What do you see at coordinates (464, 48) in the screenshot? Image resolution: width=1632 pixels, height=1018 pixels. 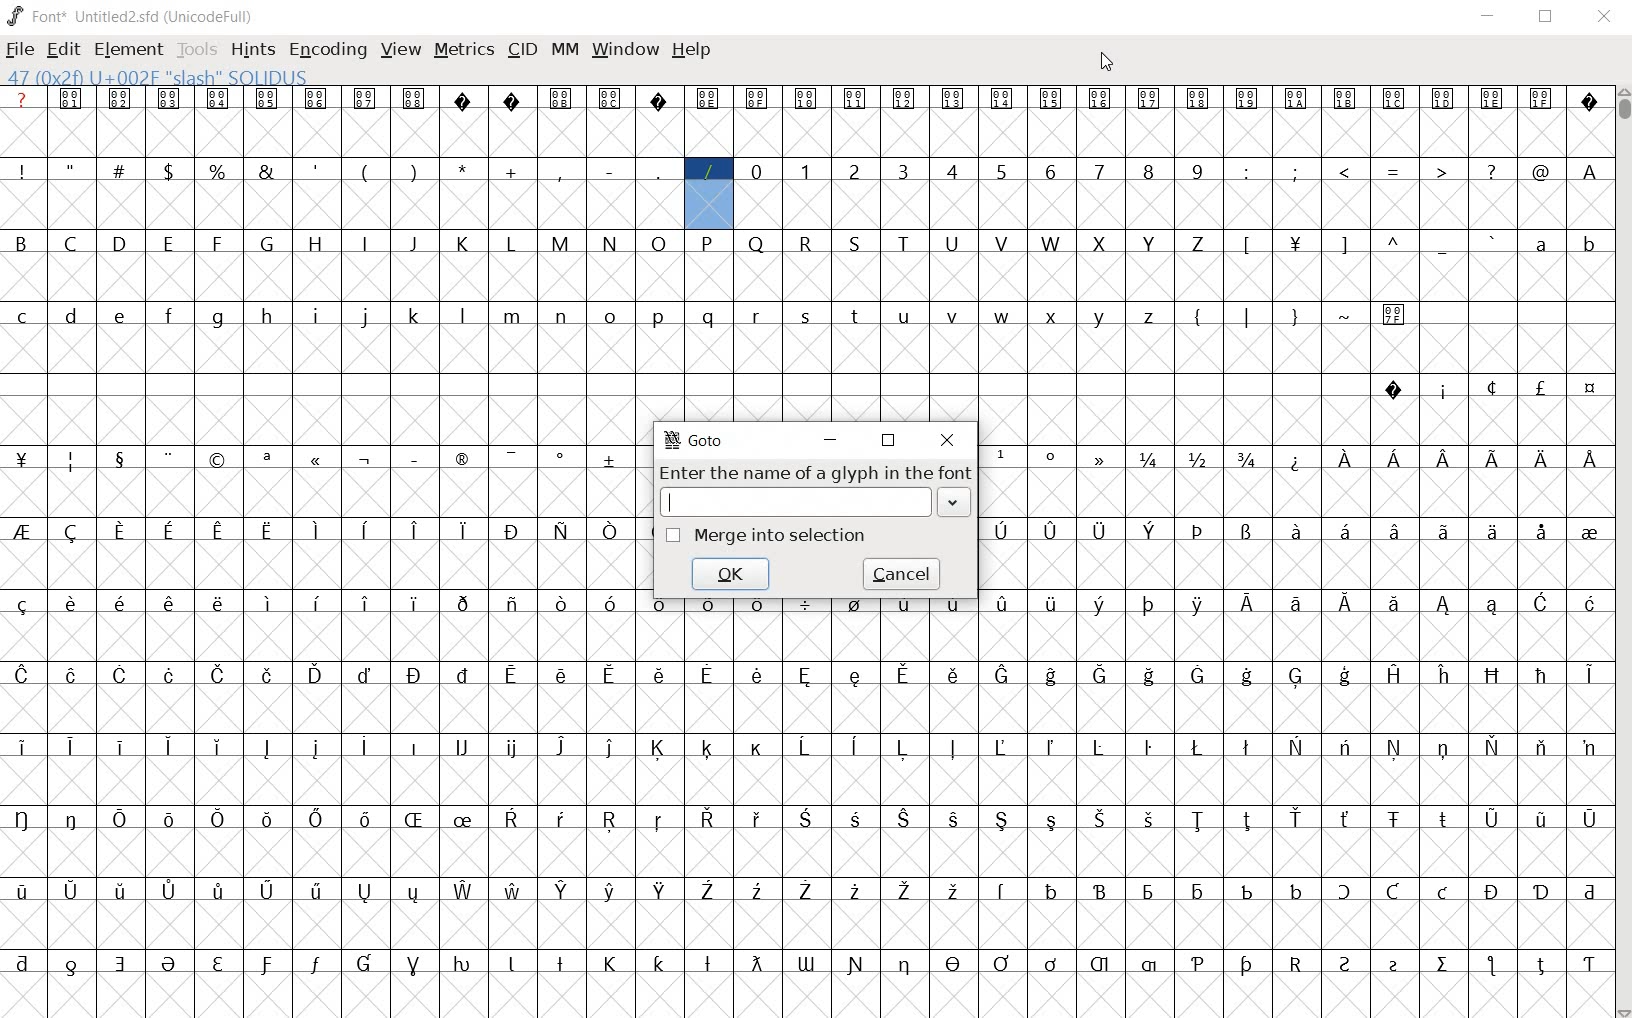 I see `METRICS` at bounding box center [464, 48].